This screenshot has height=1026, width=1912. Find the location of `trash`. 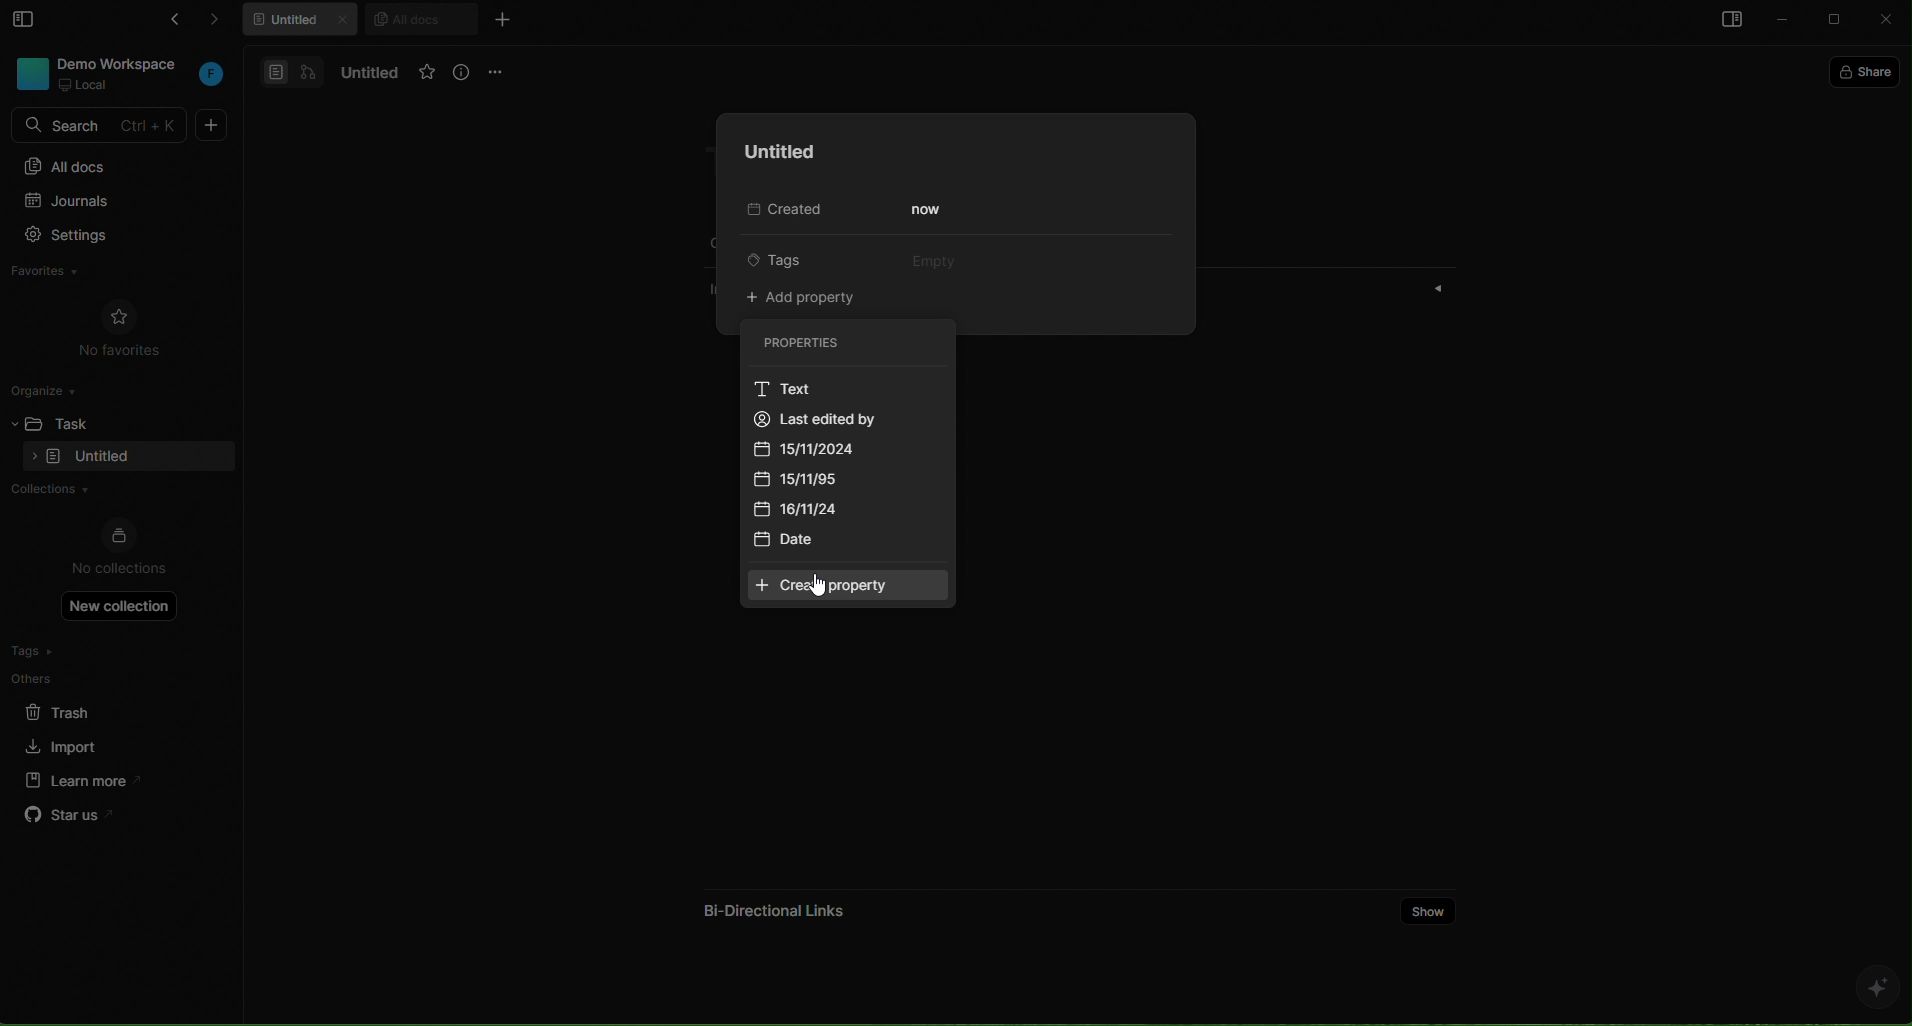

trash is located at coordinates (74, 709).